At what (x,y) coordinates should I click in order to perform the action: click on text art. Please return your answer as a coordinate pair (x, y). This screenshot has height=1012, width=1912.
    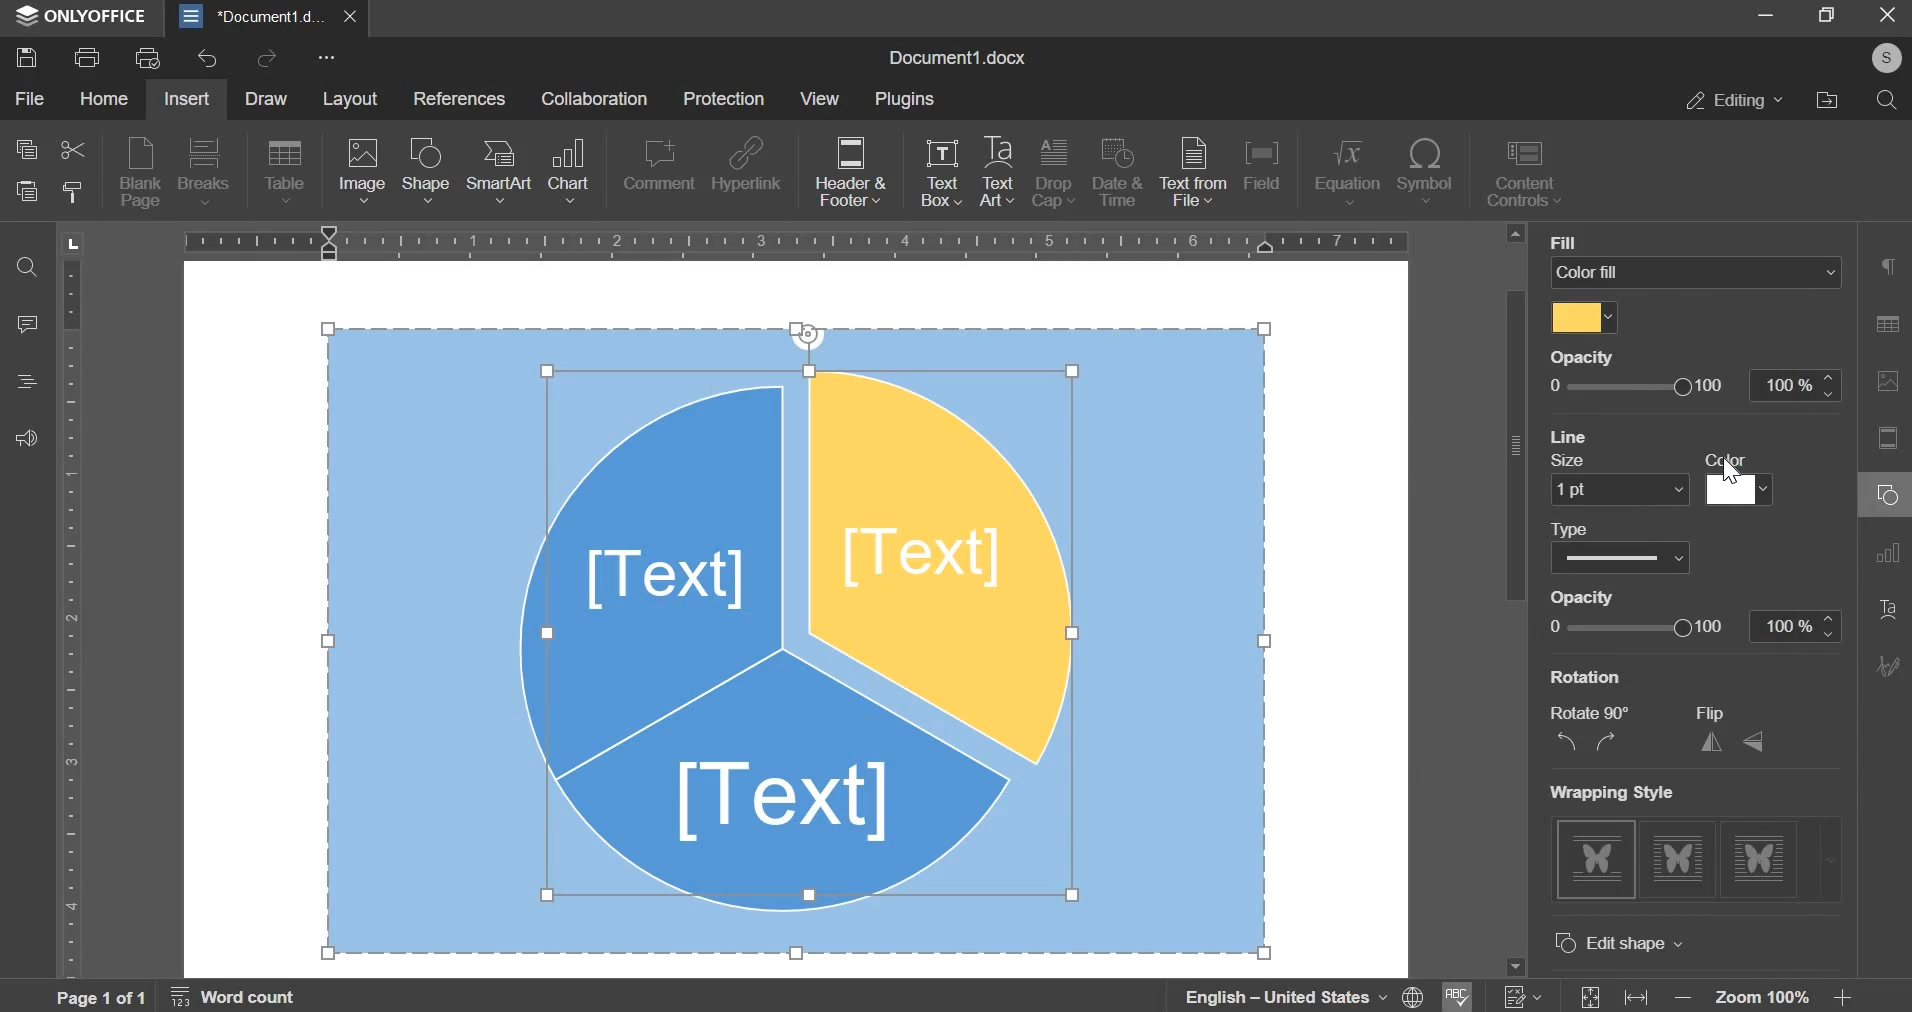
    Looking at the image, I should click on (997, 176).